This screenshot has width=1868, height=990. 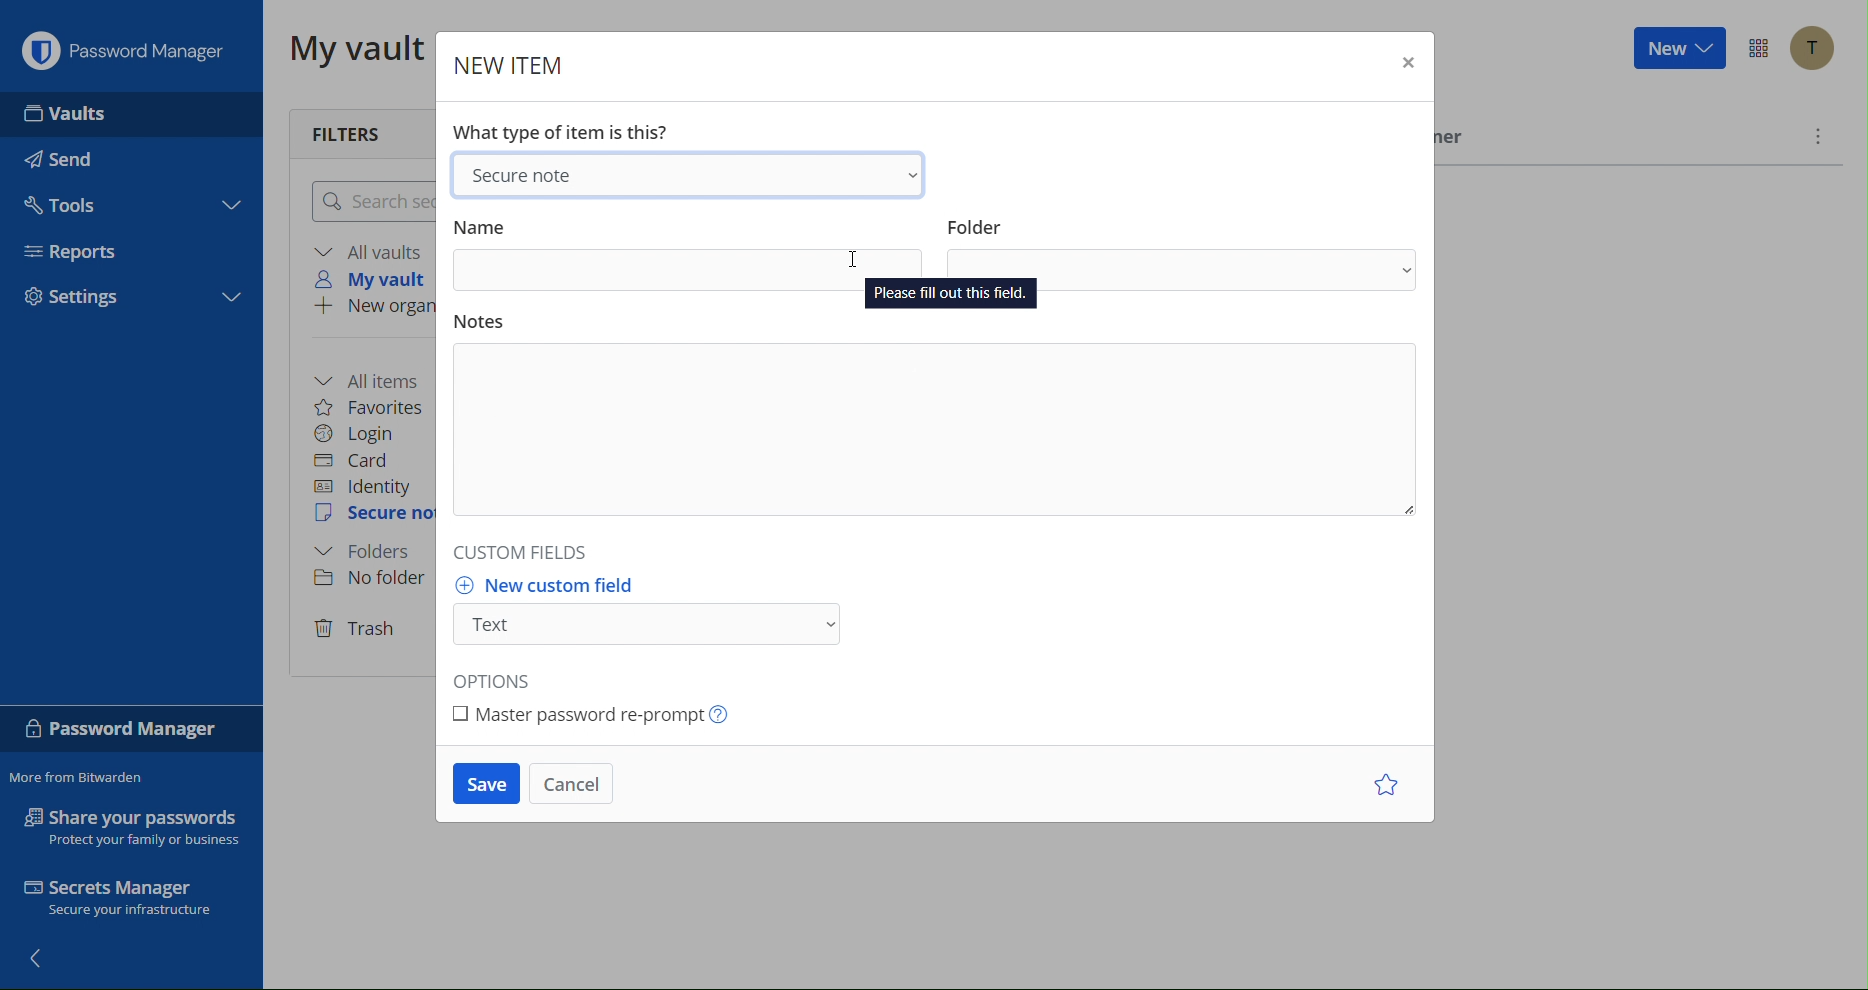 I want to click on Search logins, so click(x=369, y=201).